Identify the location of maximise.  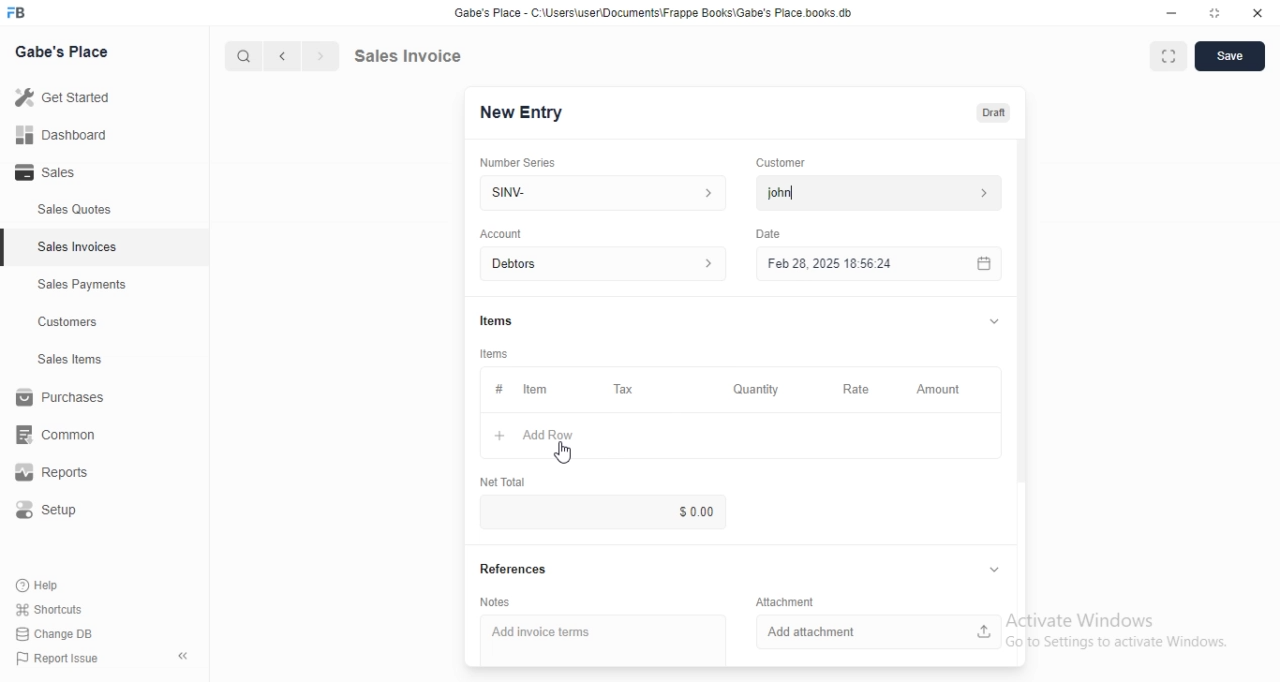
(1163, 54).